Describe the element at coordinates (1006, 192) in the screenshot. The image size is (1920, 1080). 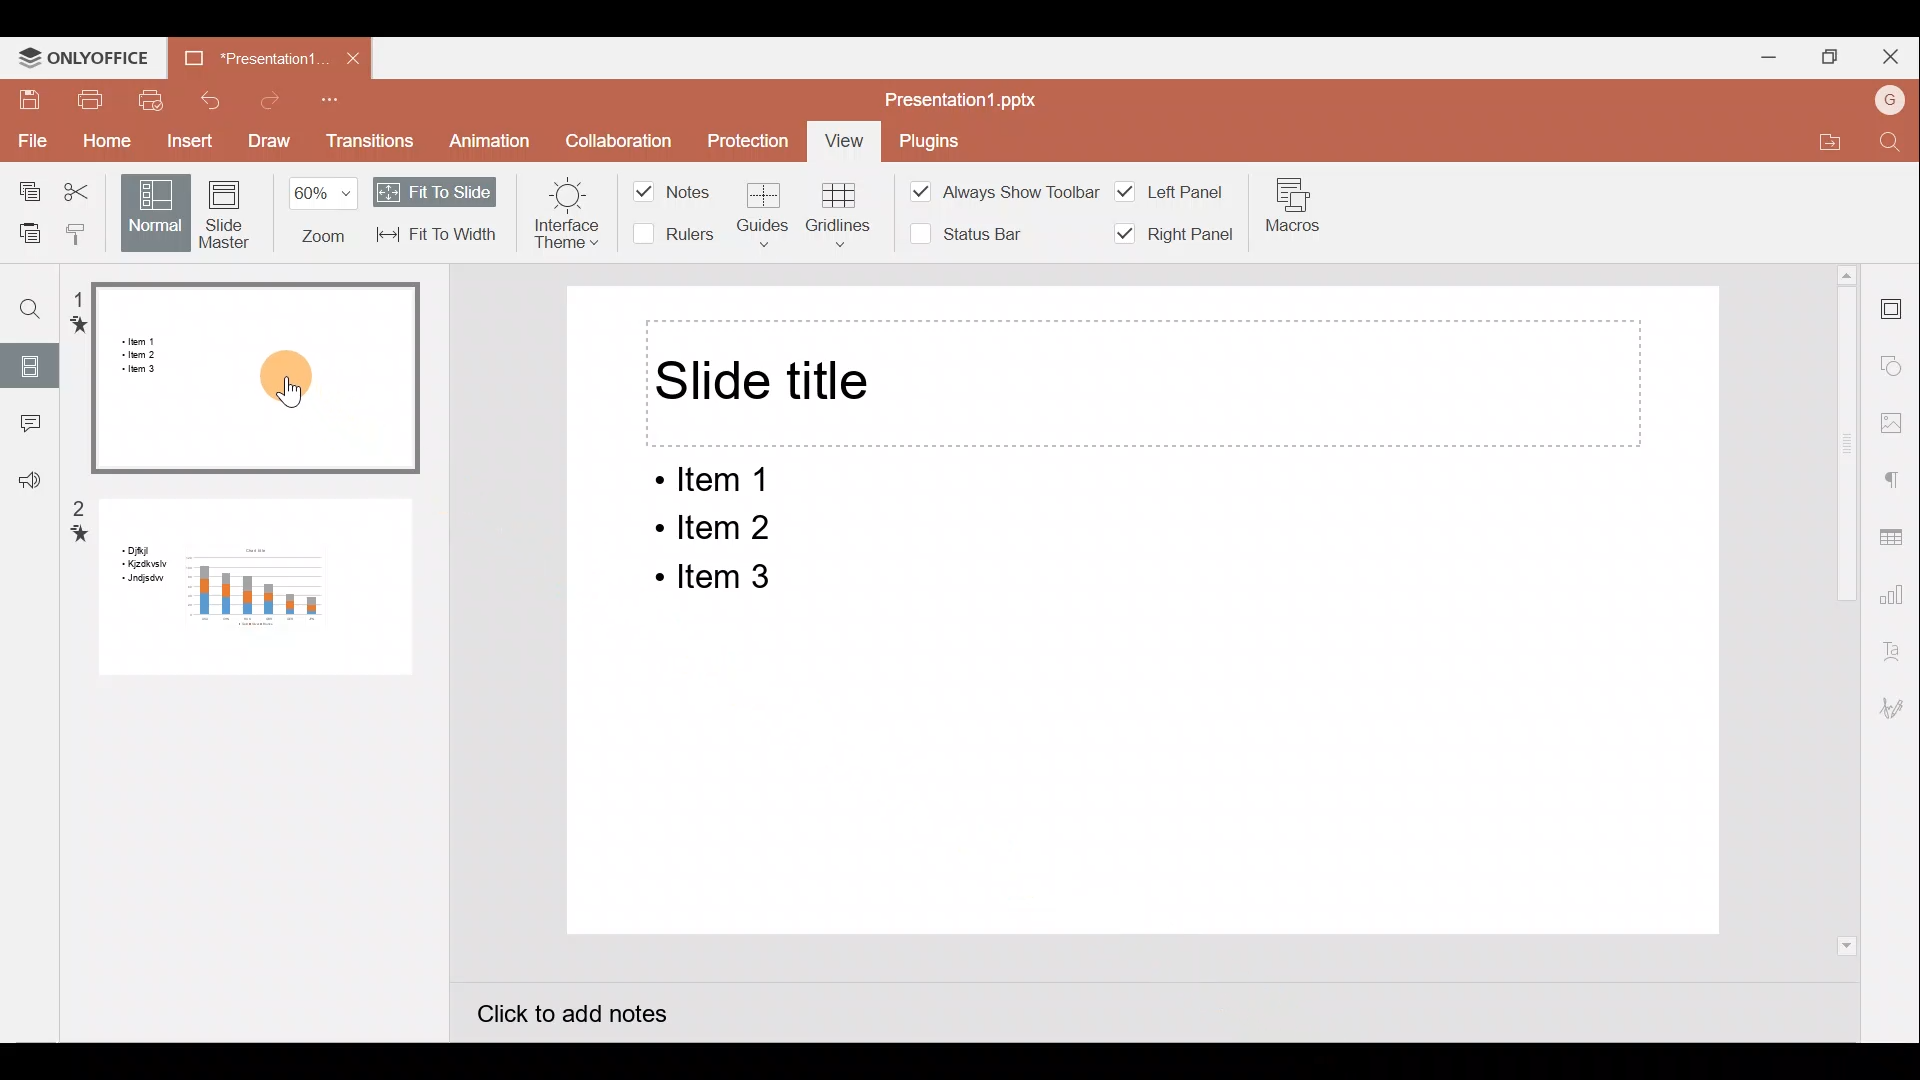
I see `Always show toolbar` at that location.